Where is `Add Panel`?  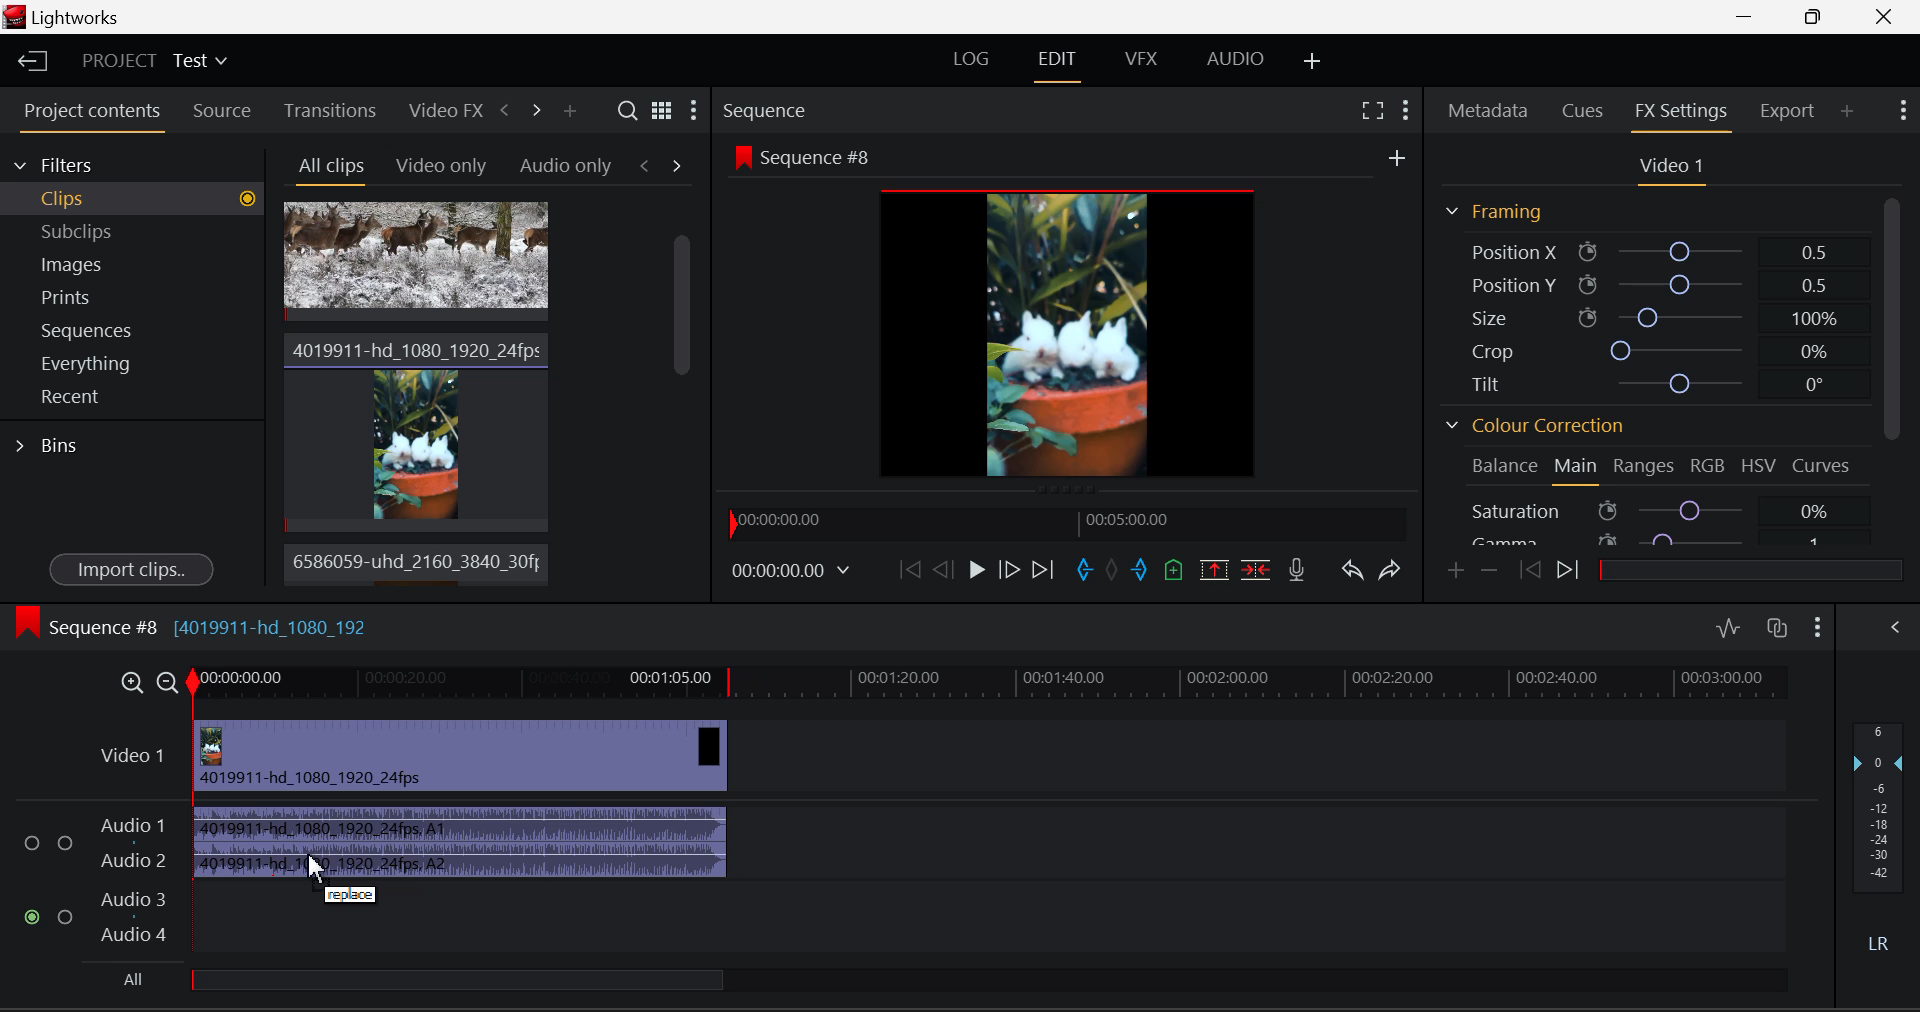
Add Panel is located at coordinates (1848, 113).